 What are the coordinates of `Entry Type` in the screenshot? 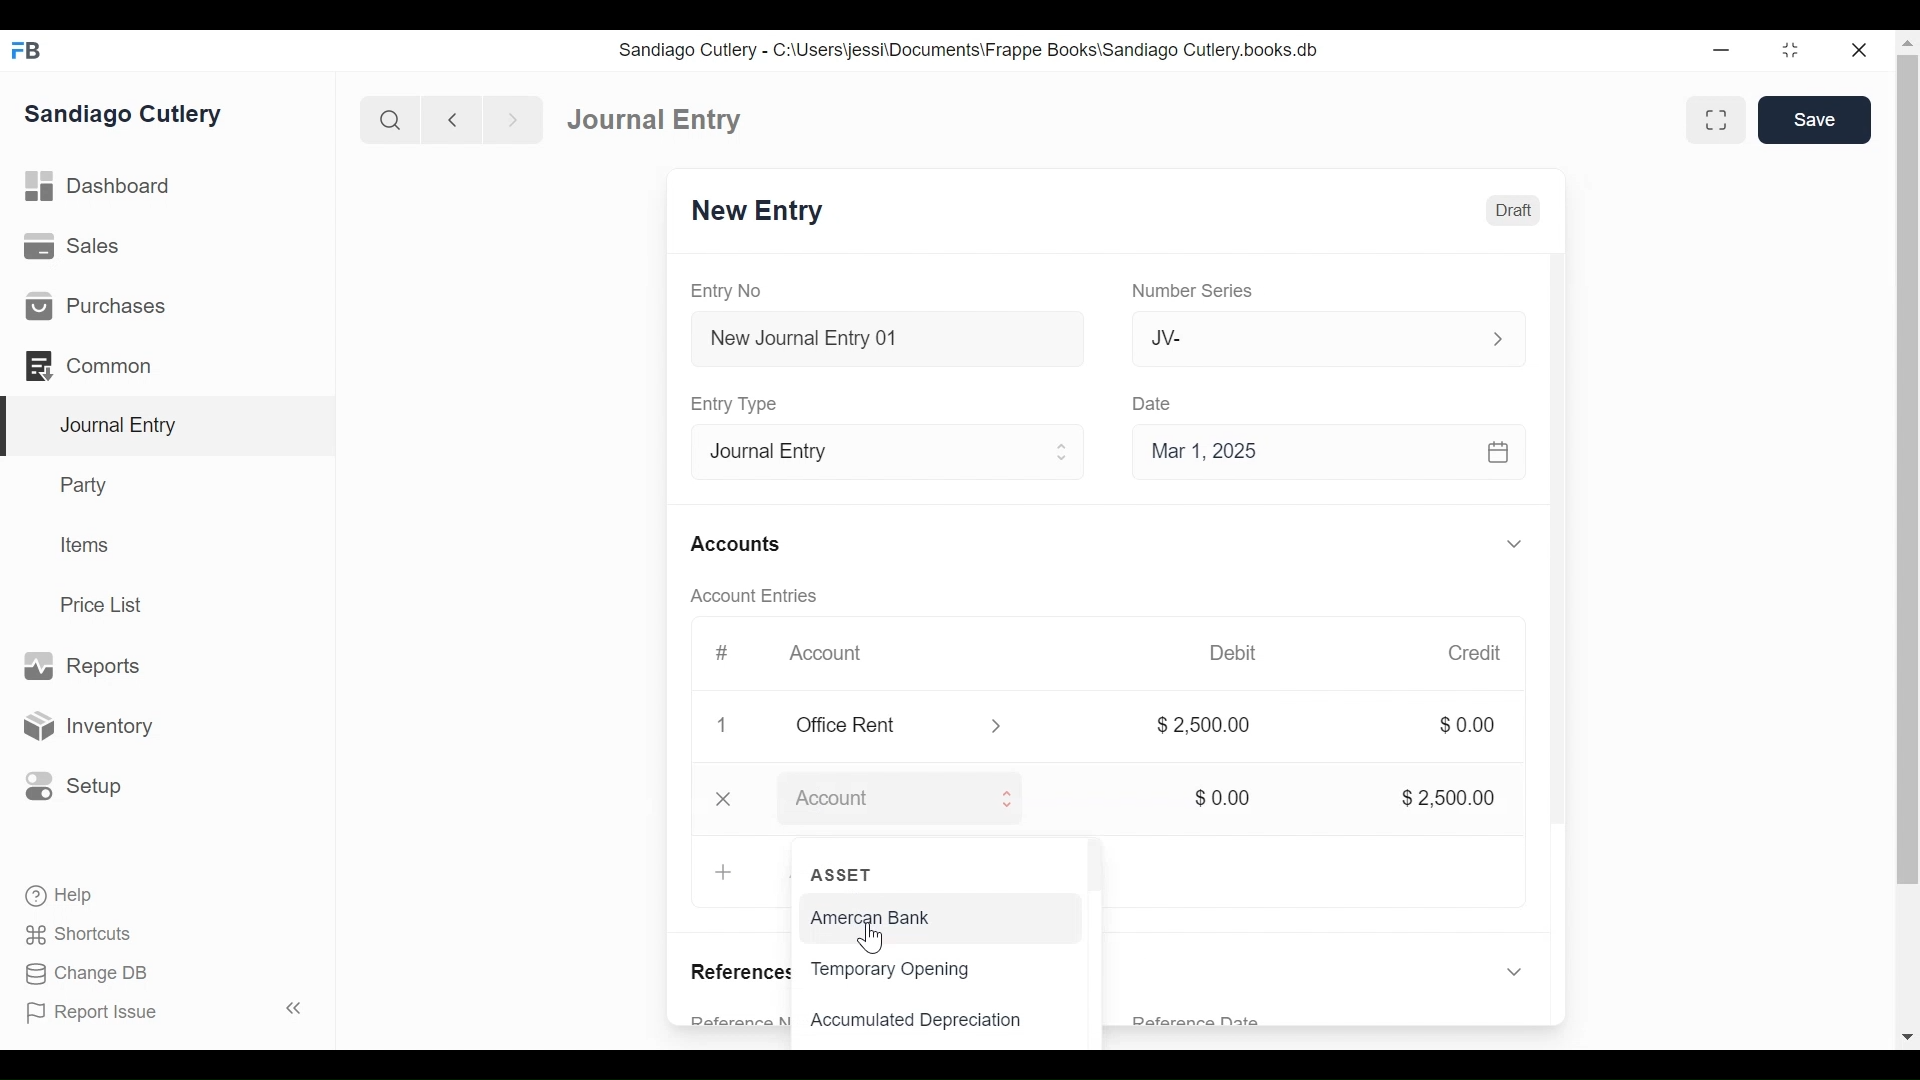 It's located at (746, 403).